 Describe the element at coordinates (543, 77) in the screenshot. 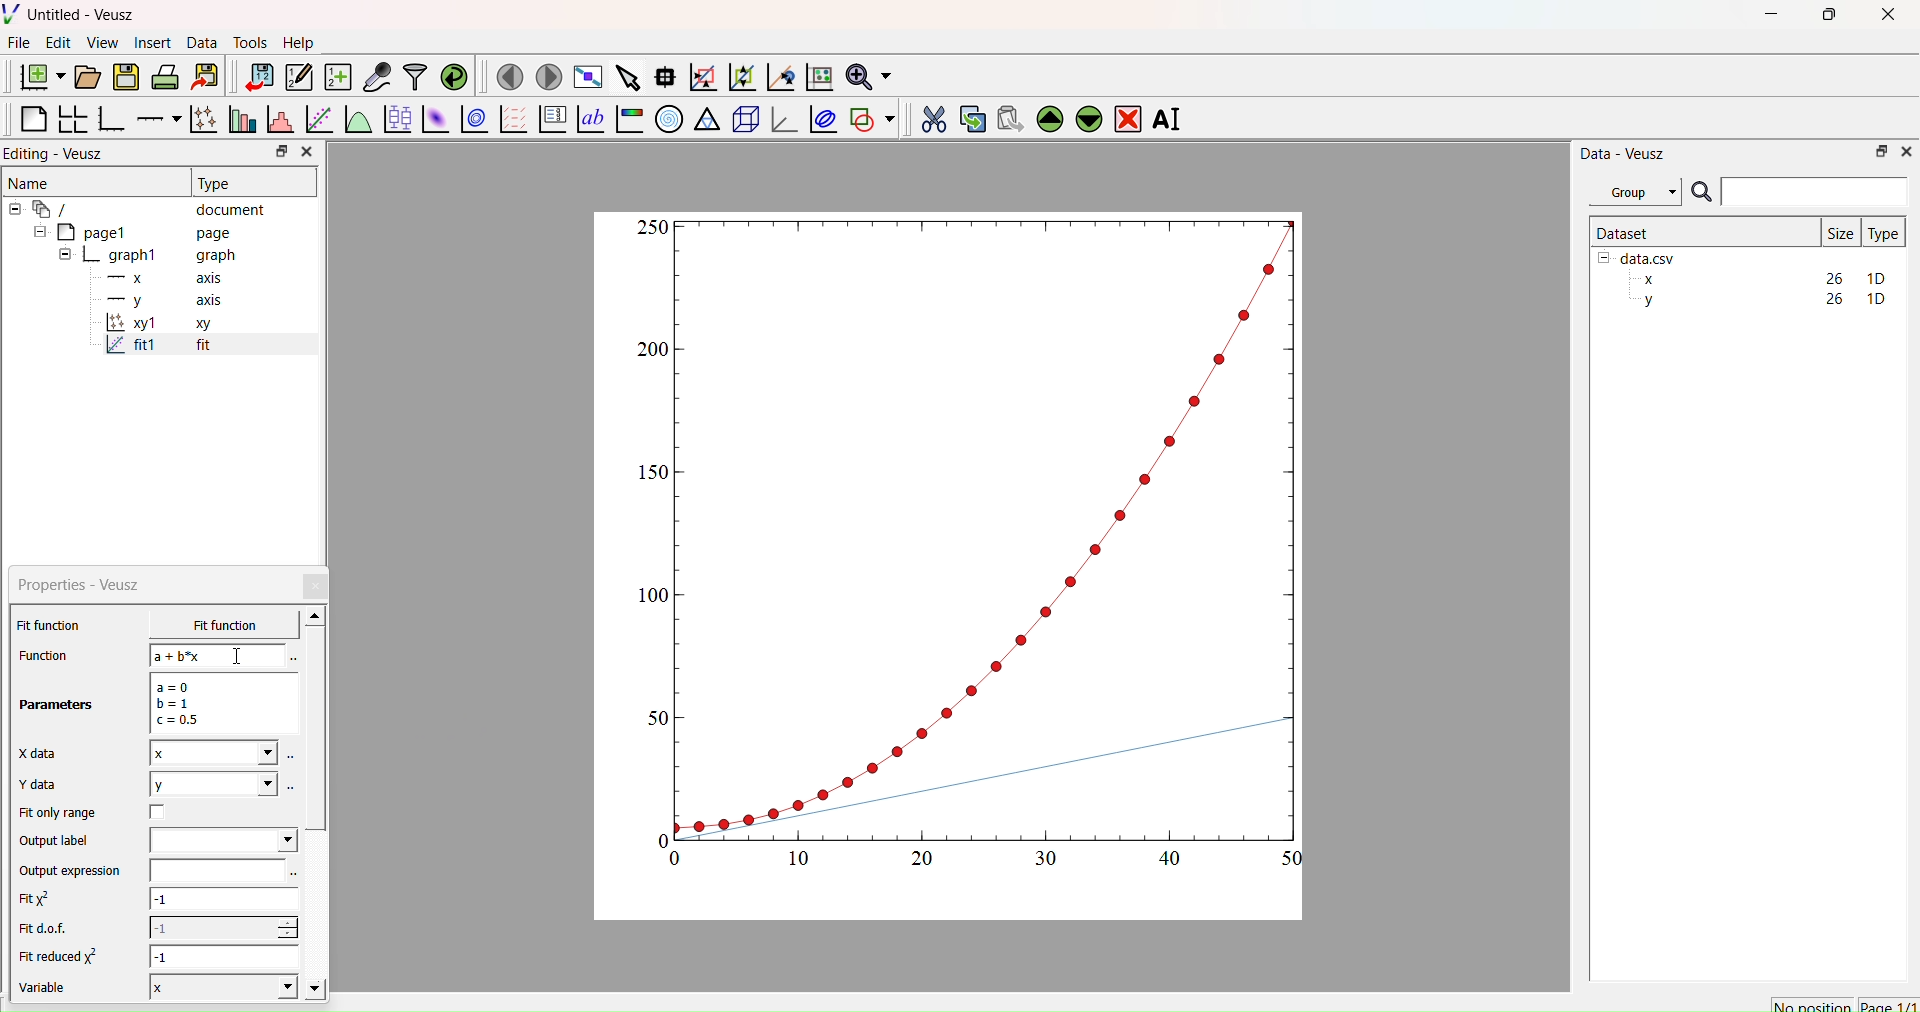

I see `Next page` at that location.